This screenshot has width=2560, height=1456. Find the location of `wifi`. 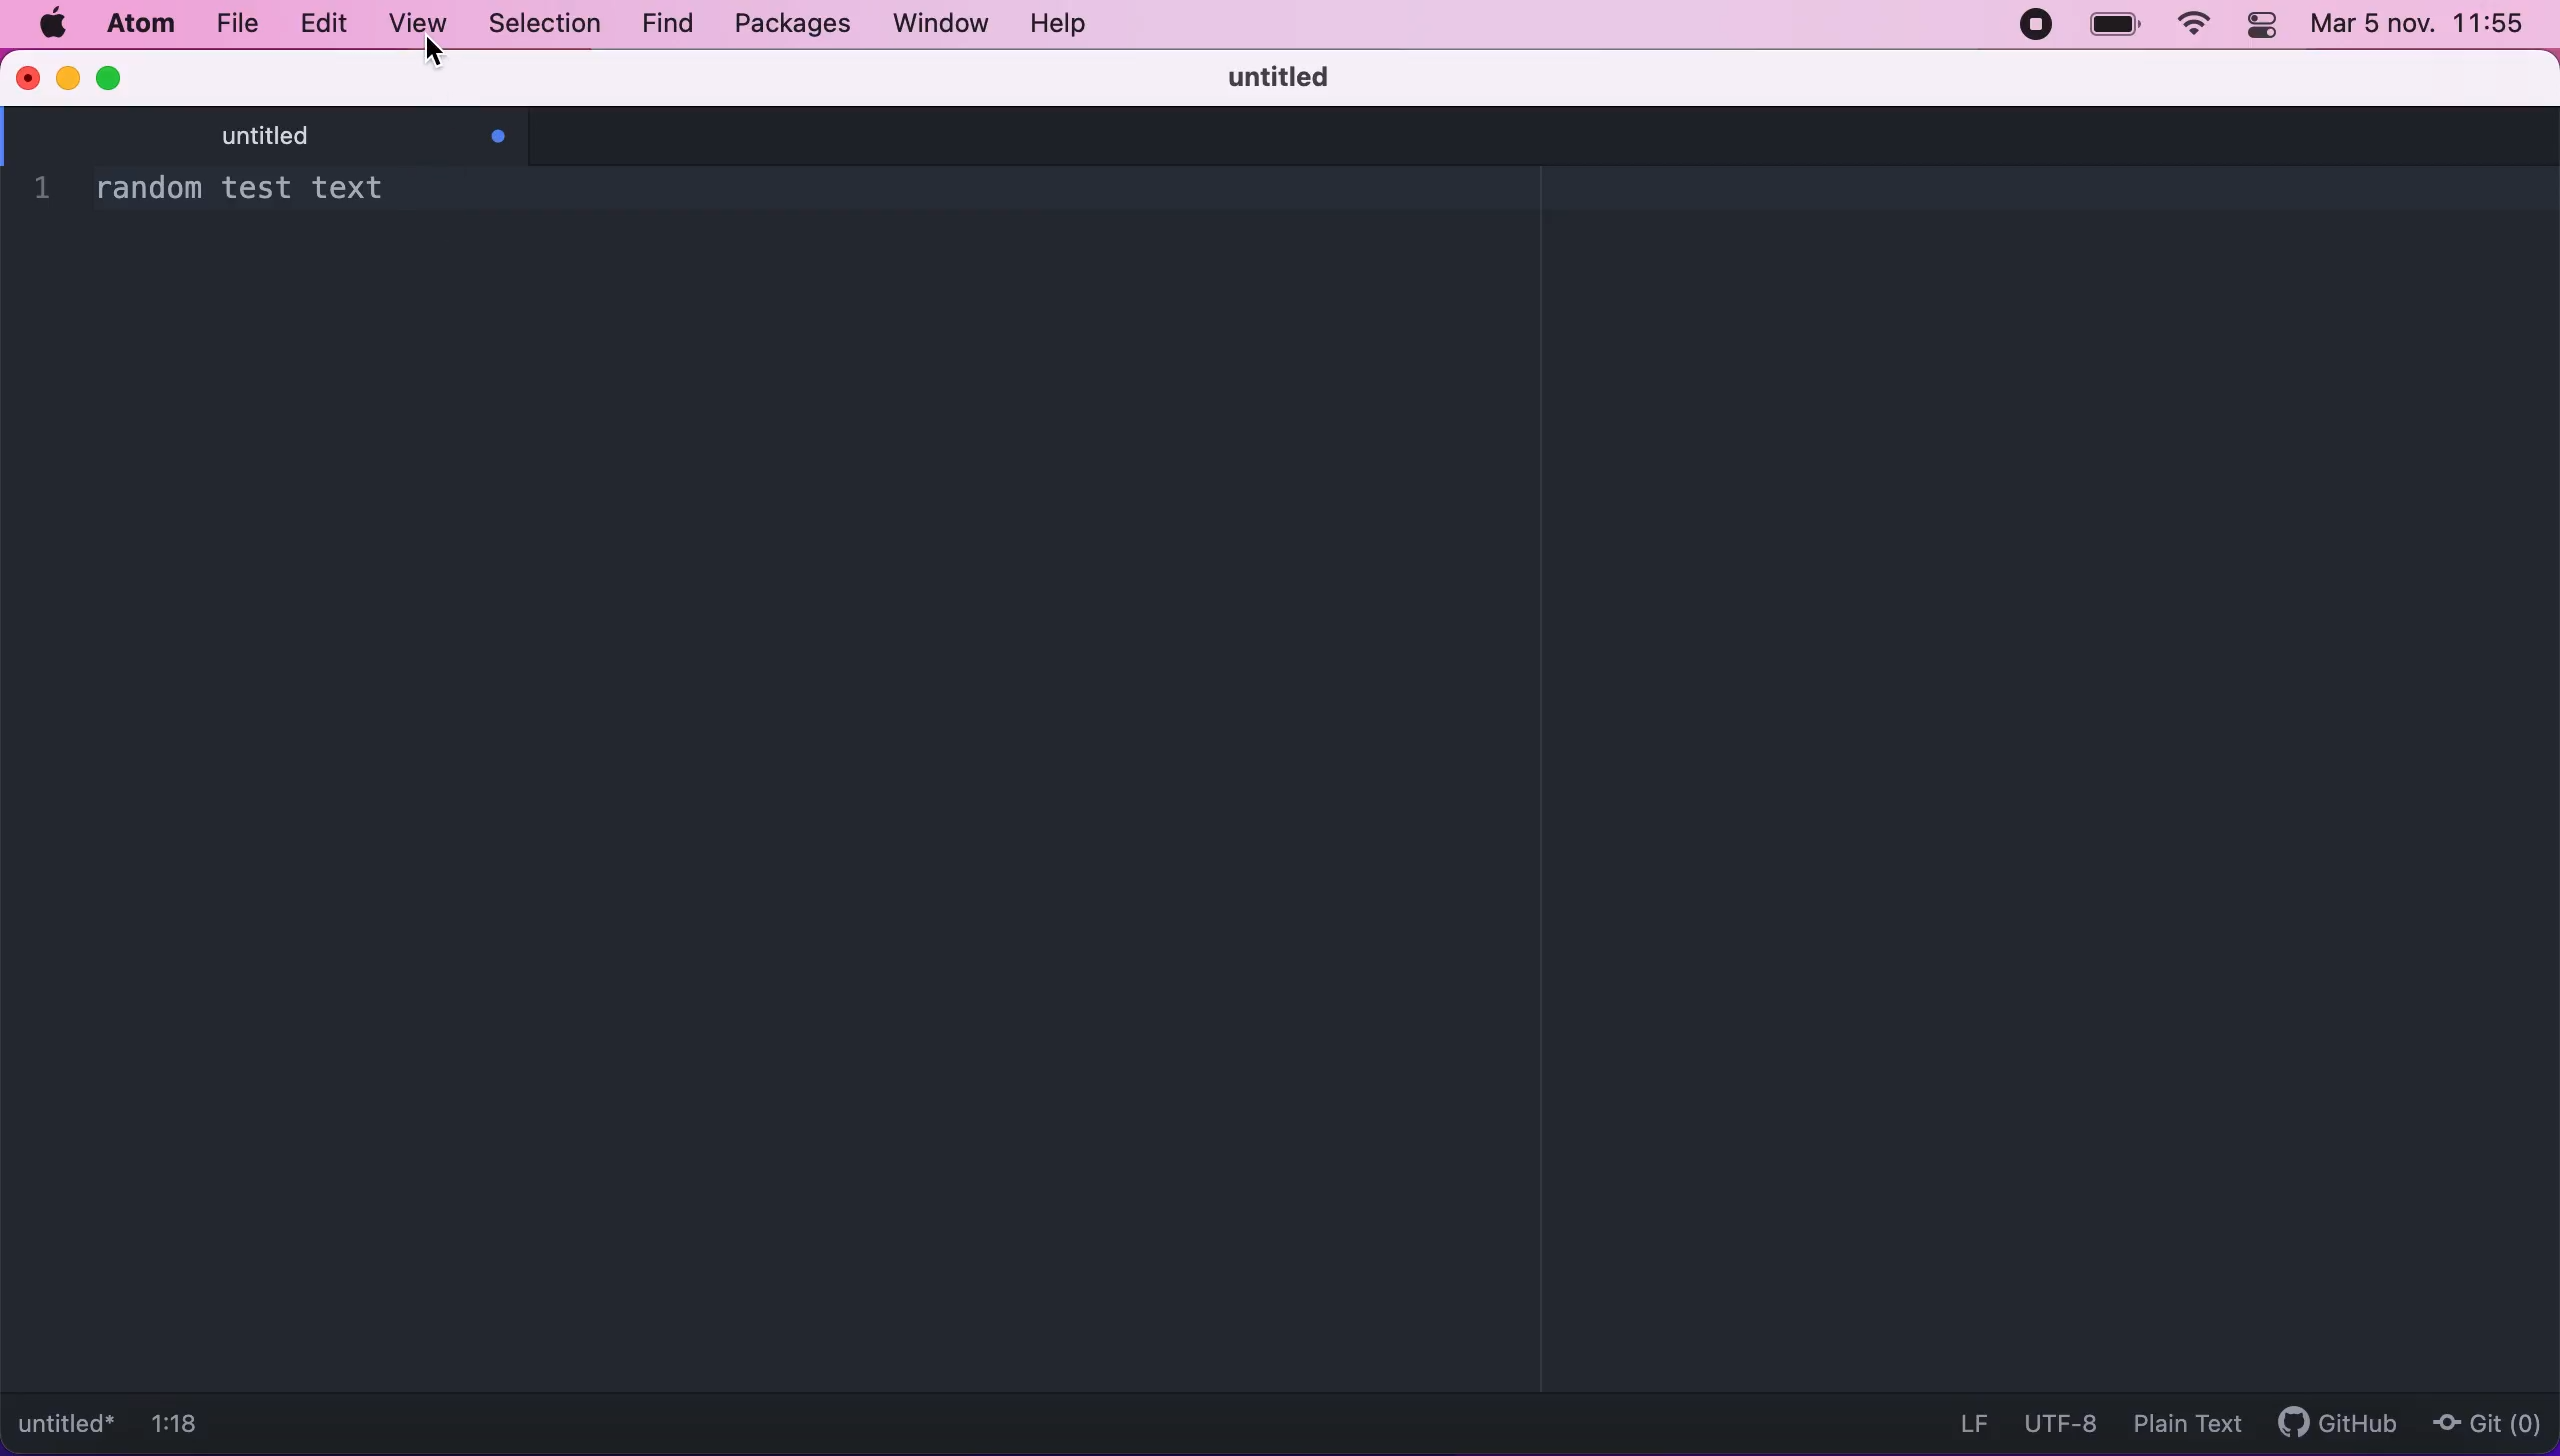

wifi is located at coordinates (2189, 24).